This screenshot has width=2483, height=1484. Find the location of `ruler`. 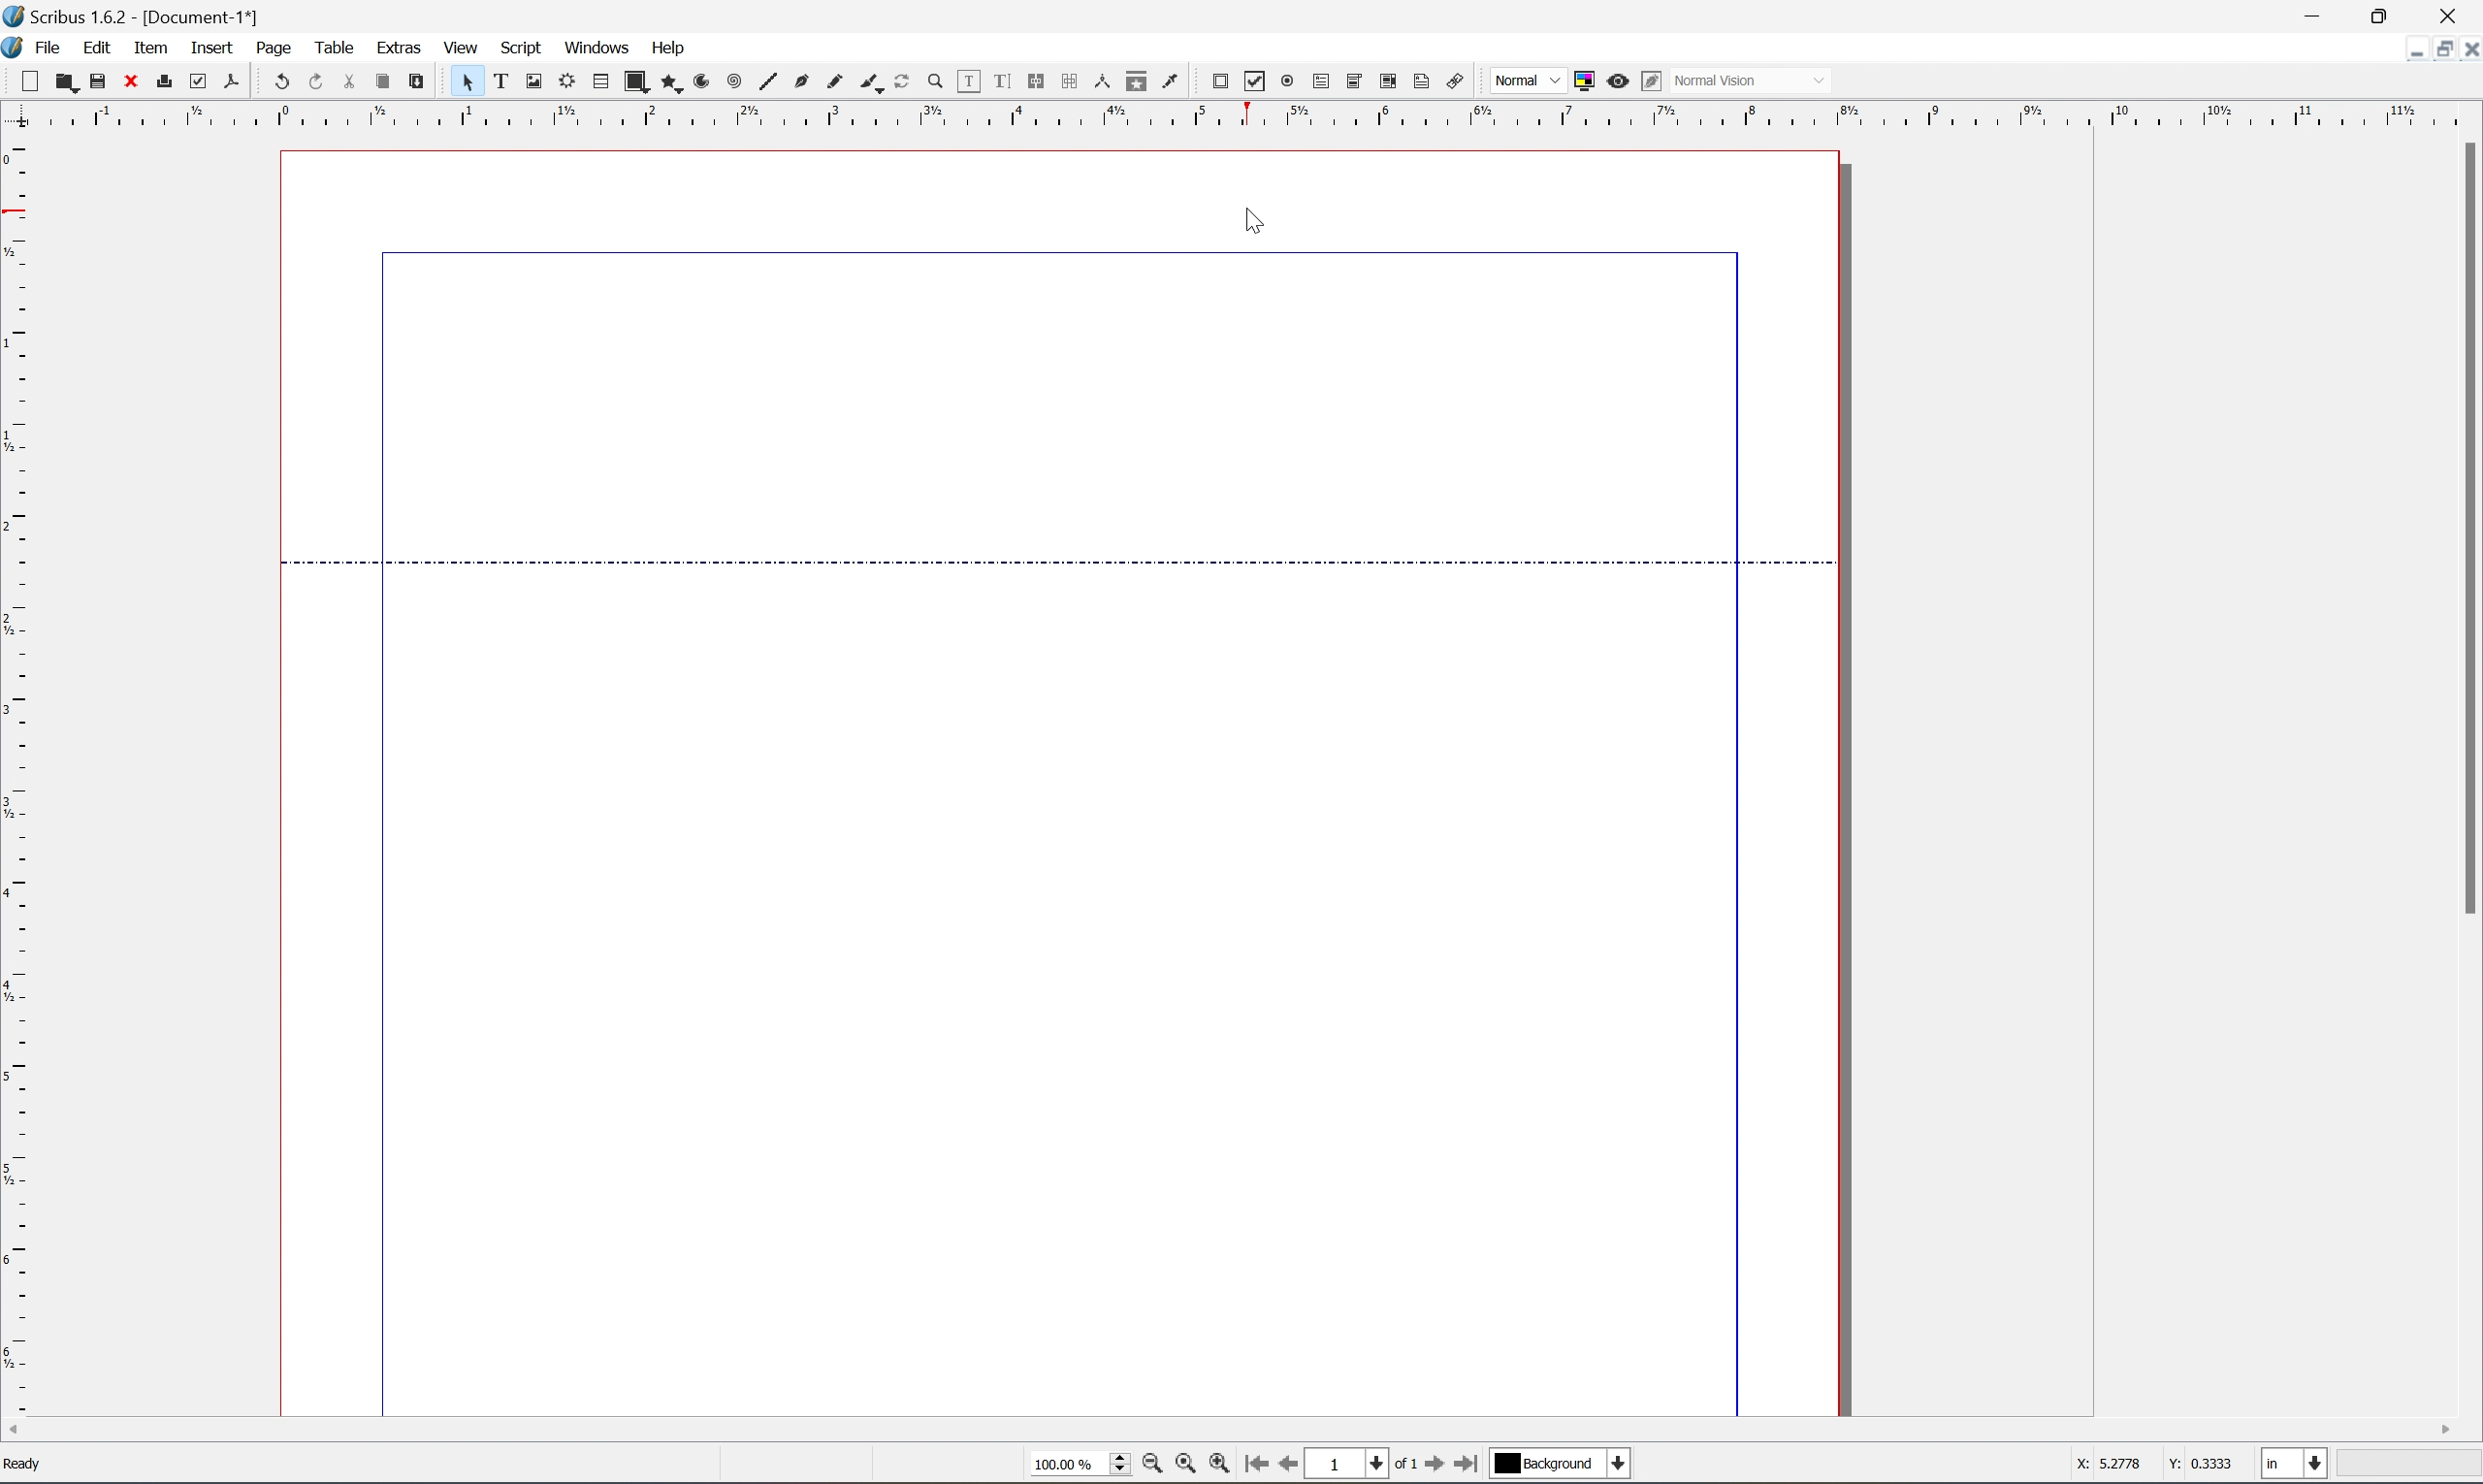

ruler is located at coordinates (1246, 112).